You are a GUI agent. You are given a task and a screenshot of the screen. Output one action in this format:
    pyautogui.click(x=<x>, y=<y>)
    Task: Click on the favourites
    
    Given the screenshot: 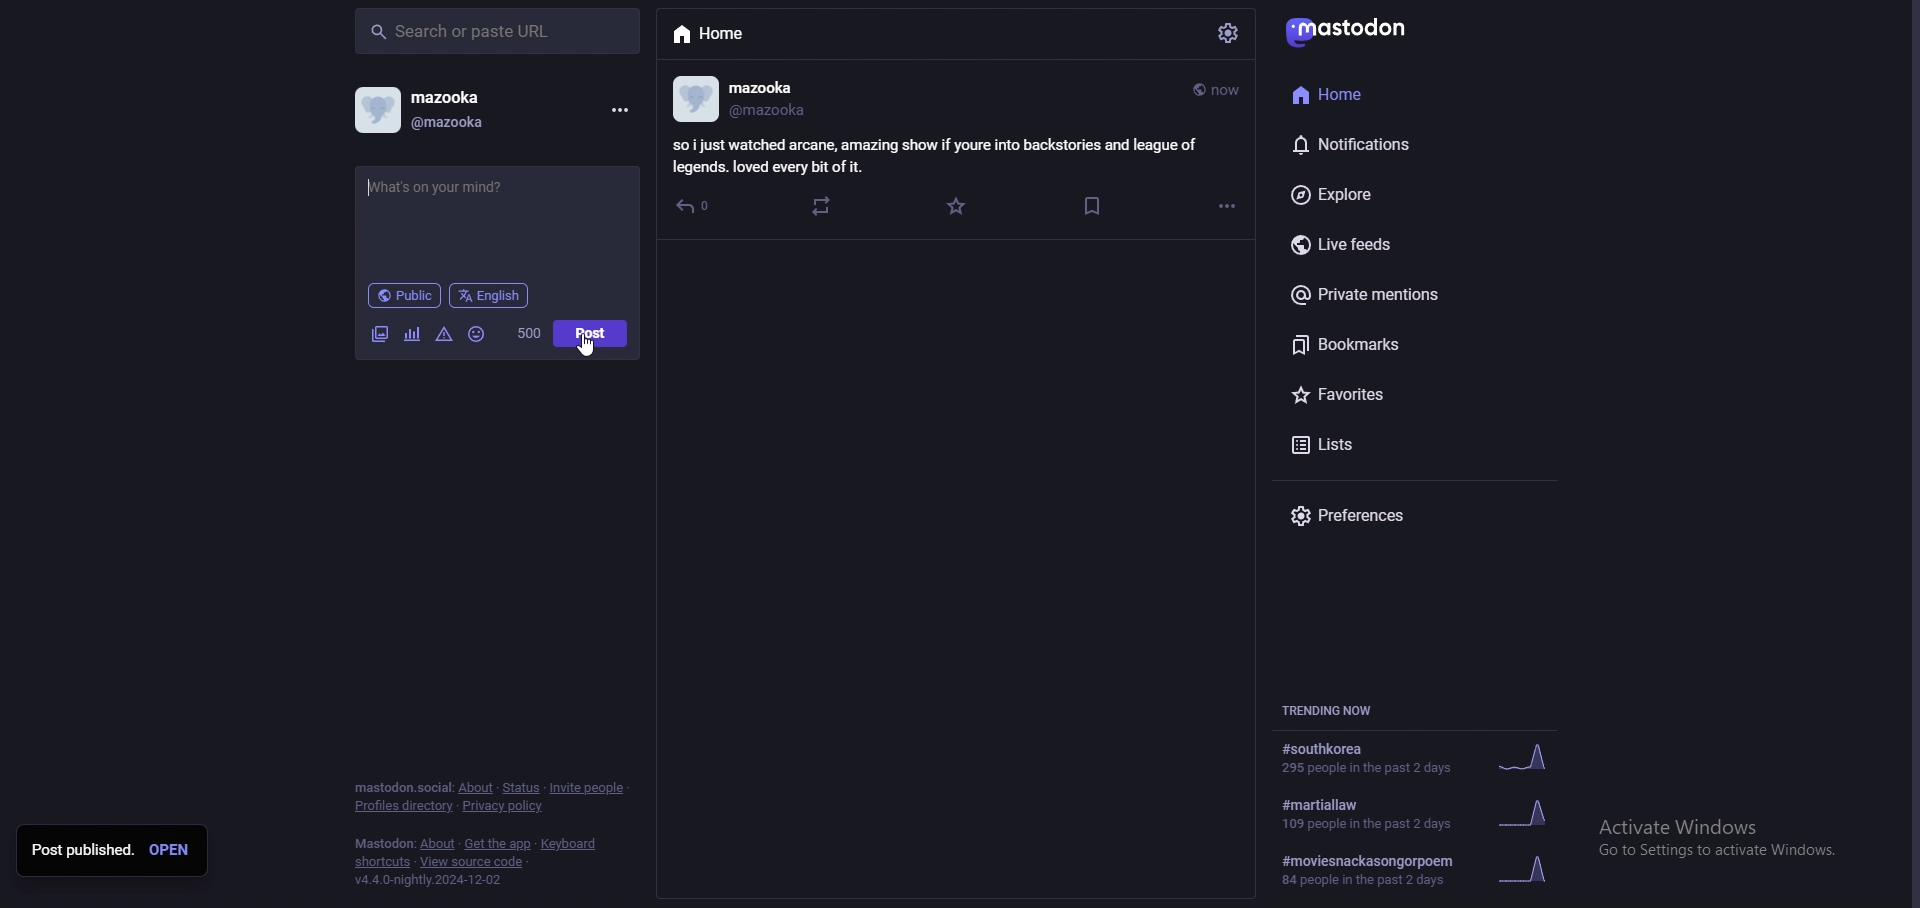 What is the action you would take?
    pyautogui.click(x=958, y=205)
    